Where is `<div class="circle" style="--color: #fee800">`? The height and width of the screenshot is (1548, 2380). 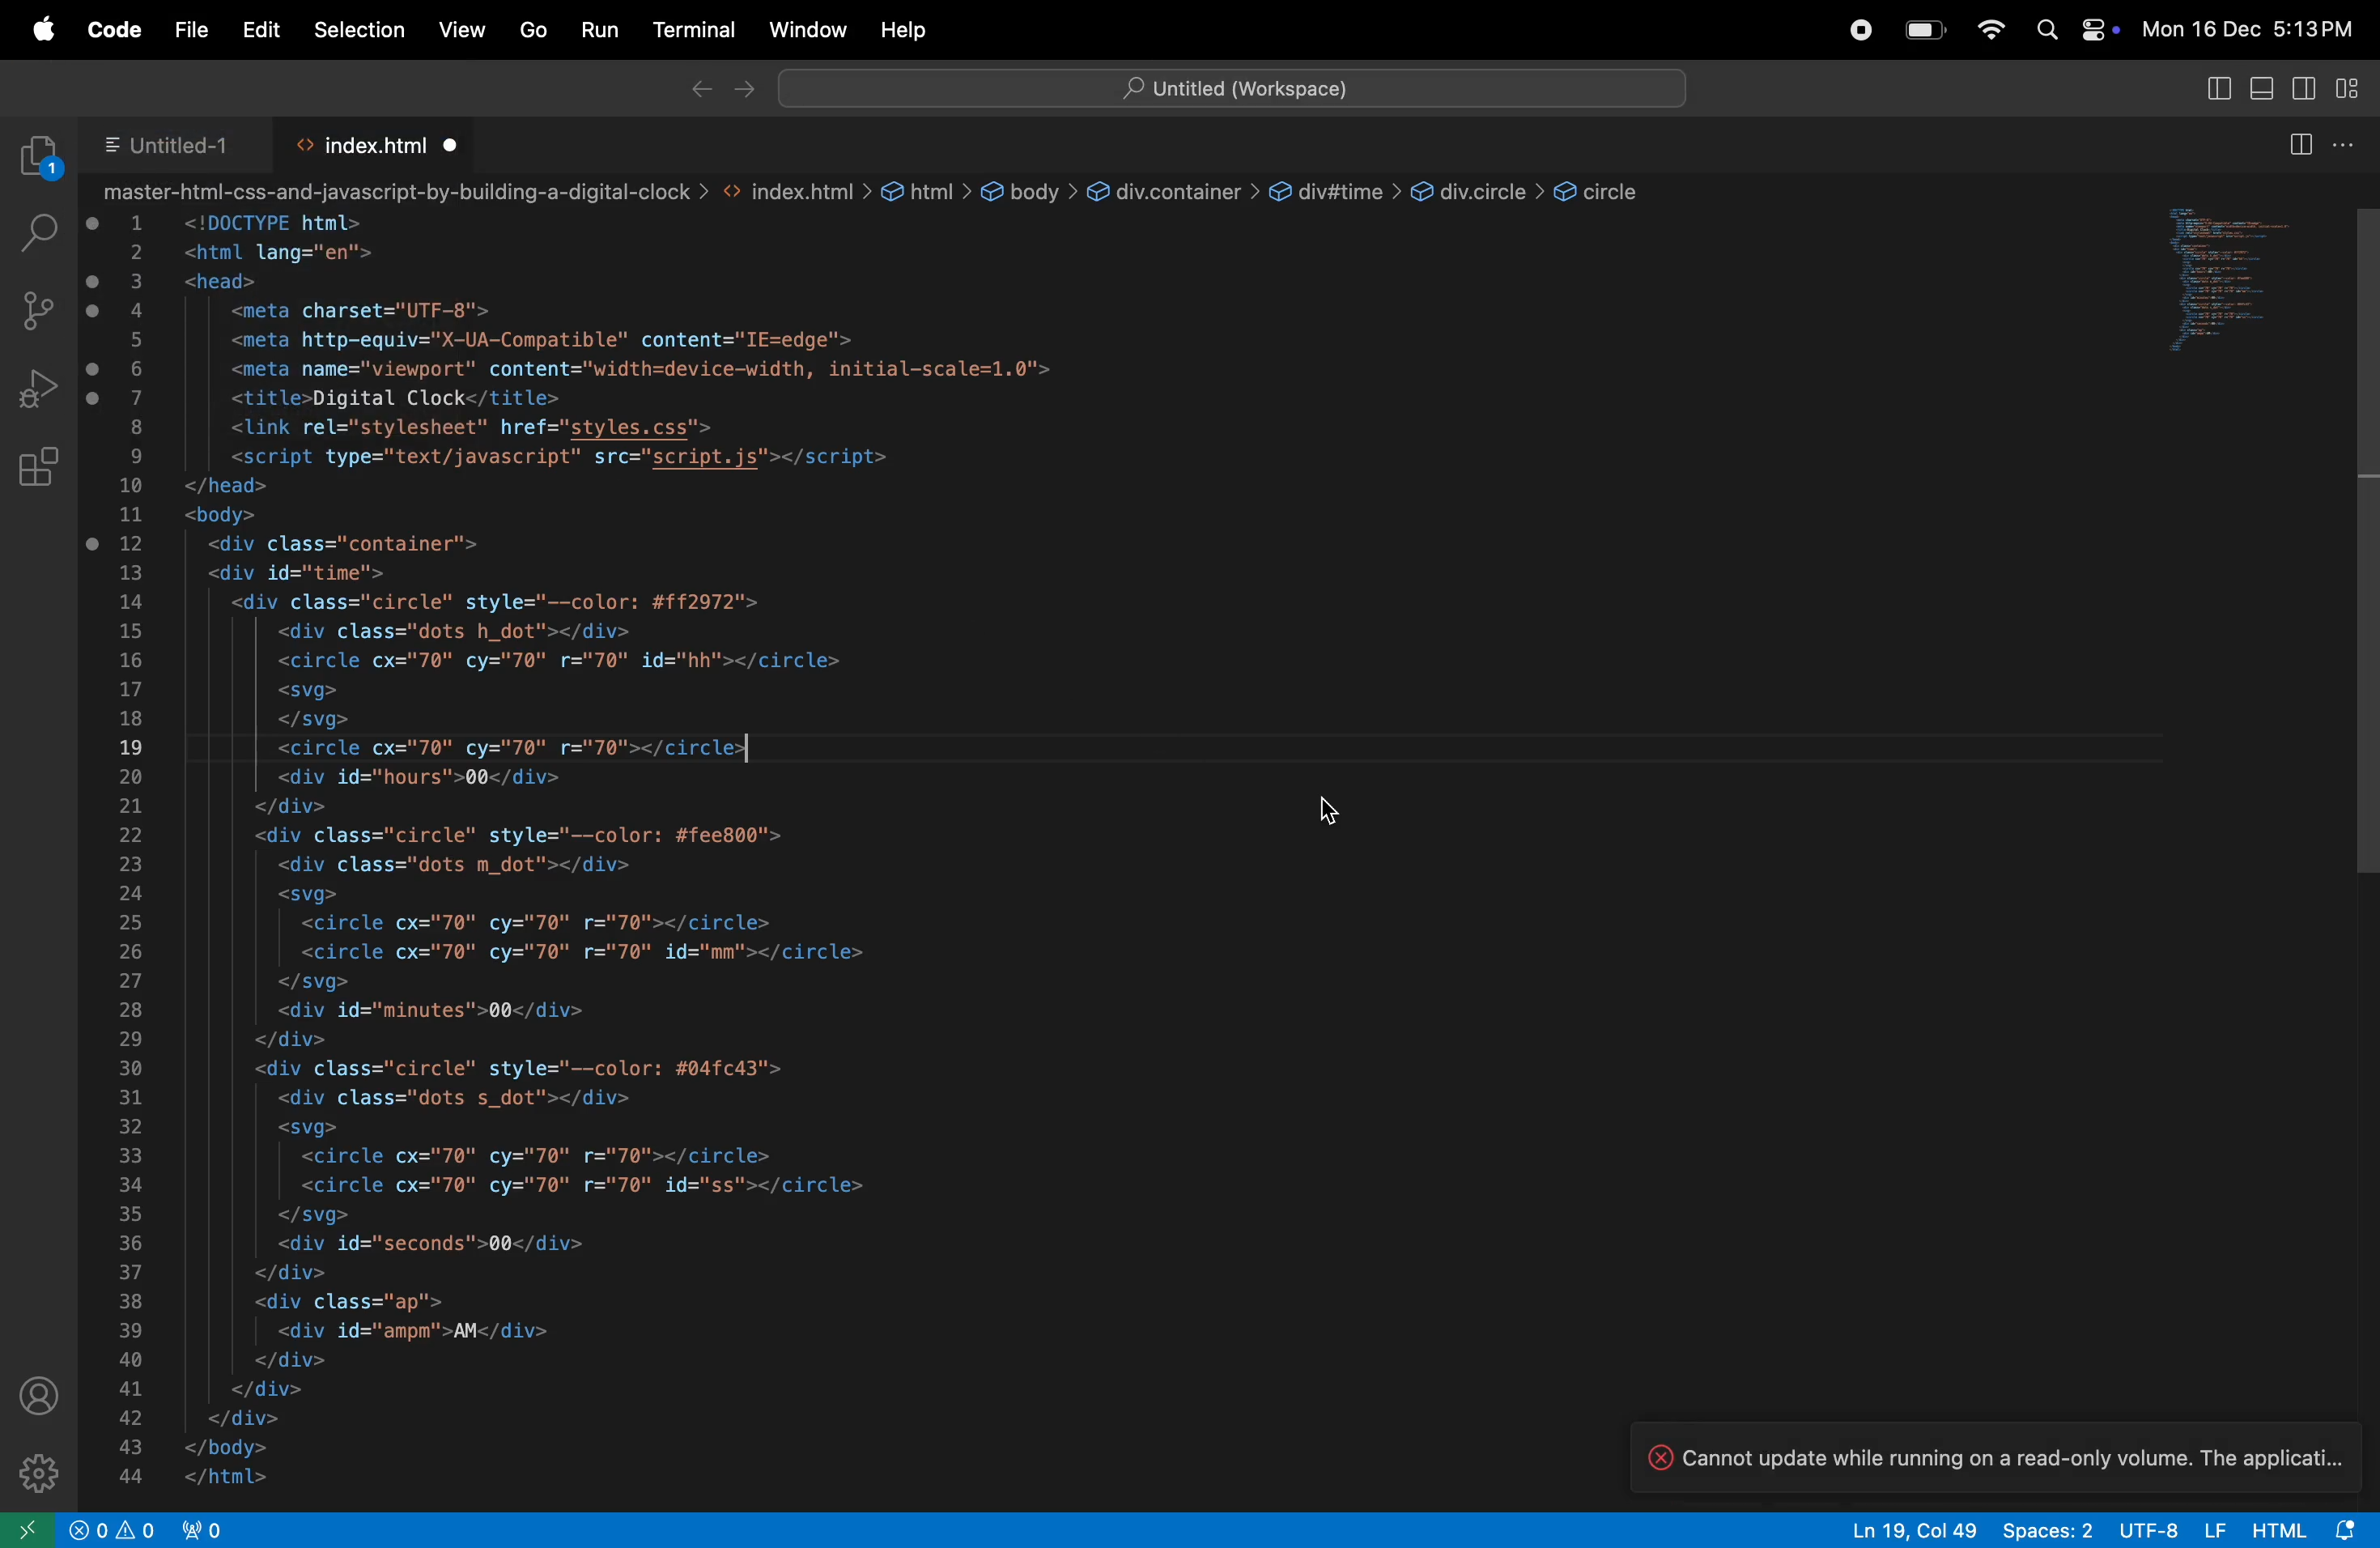 <div class="circle" style="--color: #fee800"> is located at coordinates (518, 834).